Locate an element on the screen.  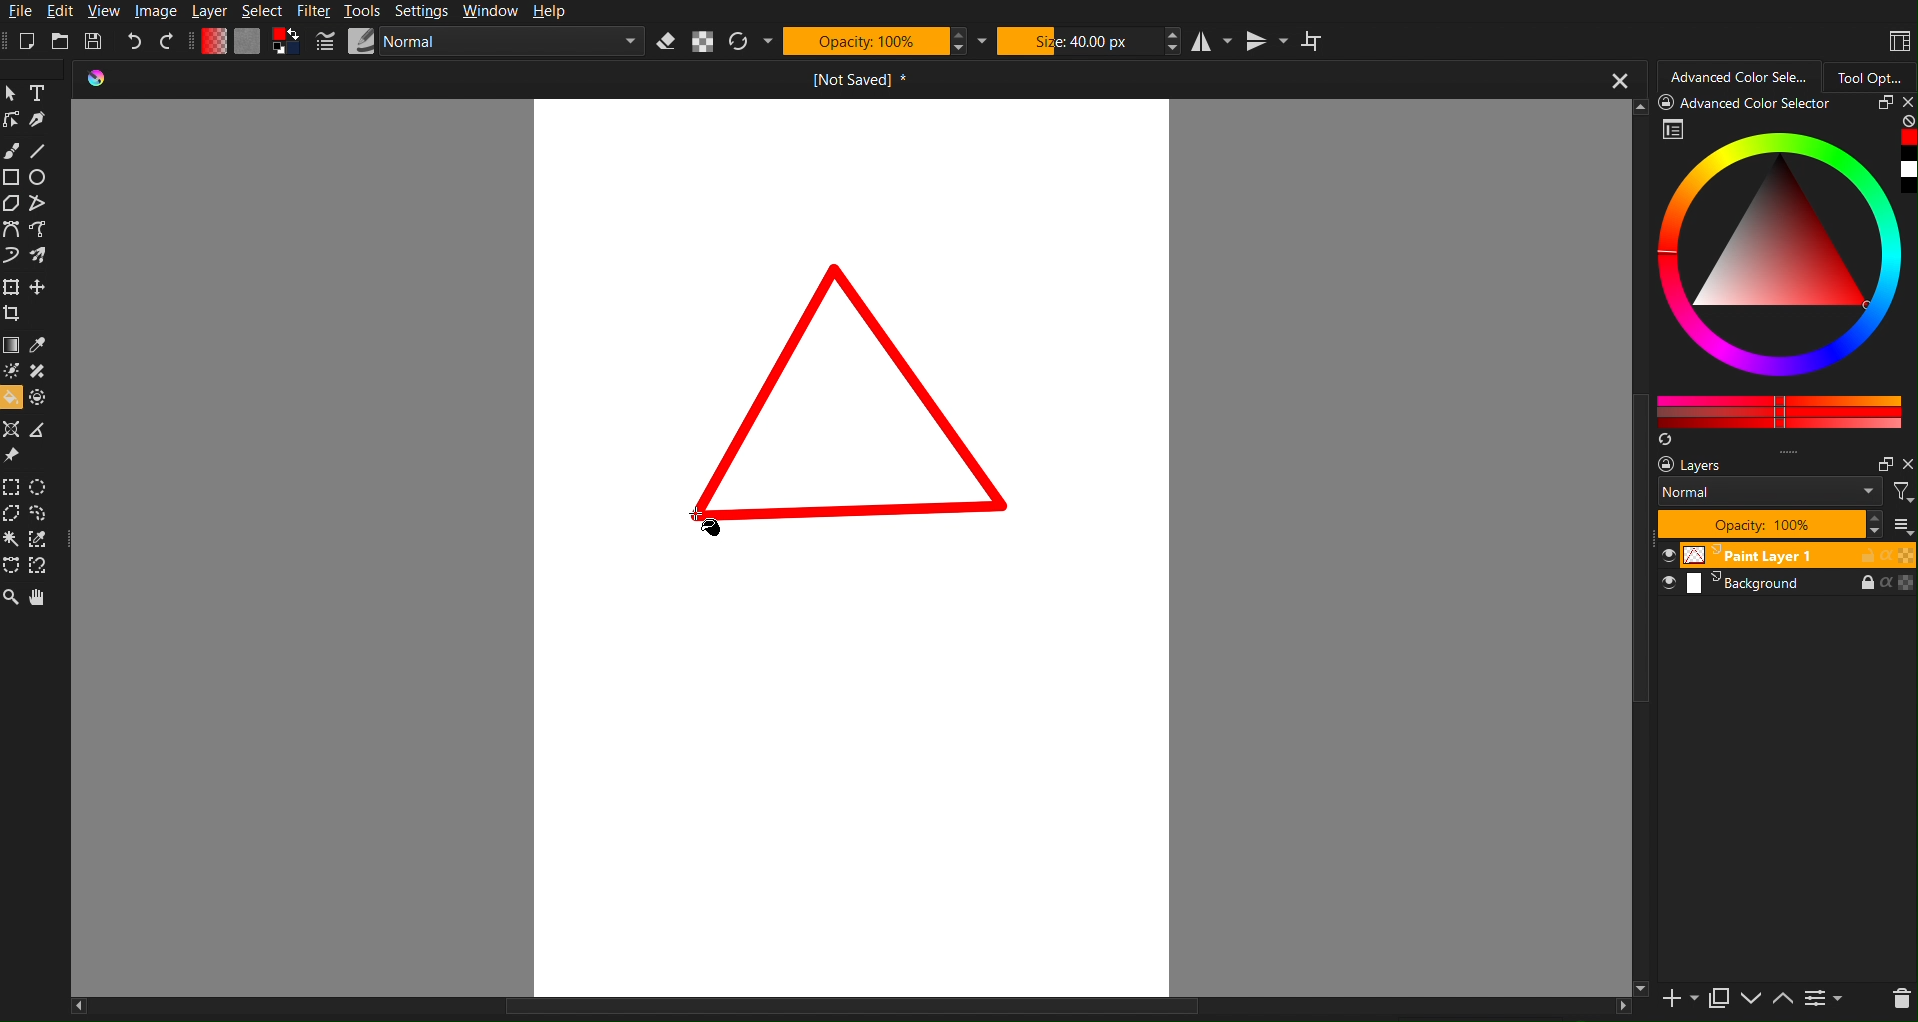
bezier curve Selection Tools is located at coordinates (14, 566).